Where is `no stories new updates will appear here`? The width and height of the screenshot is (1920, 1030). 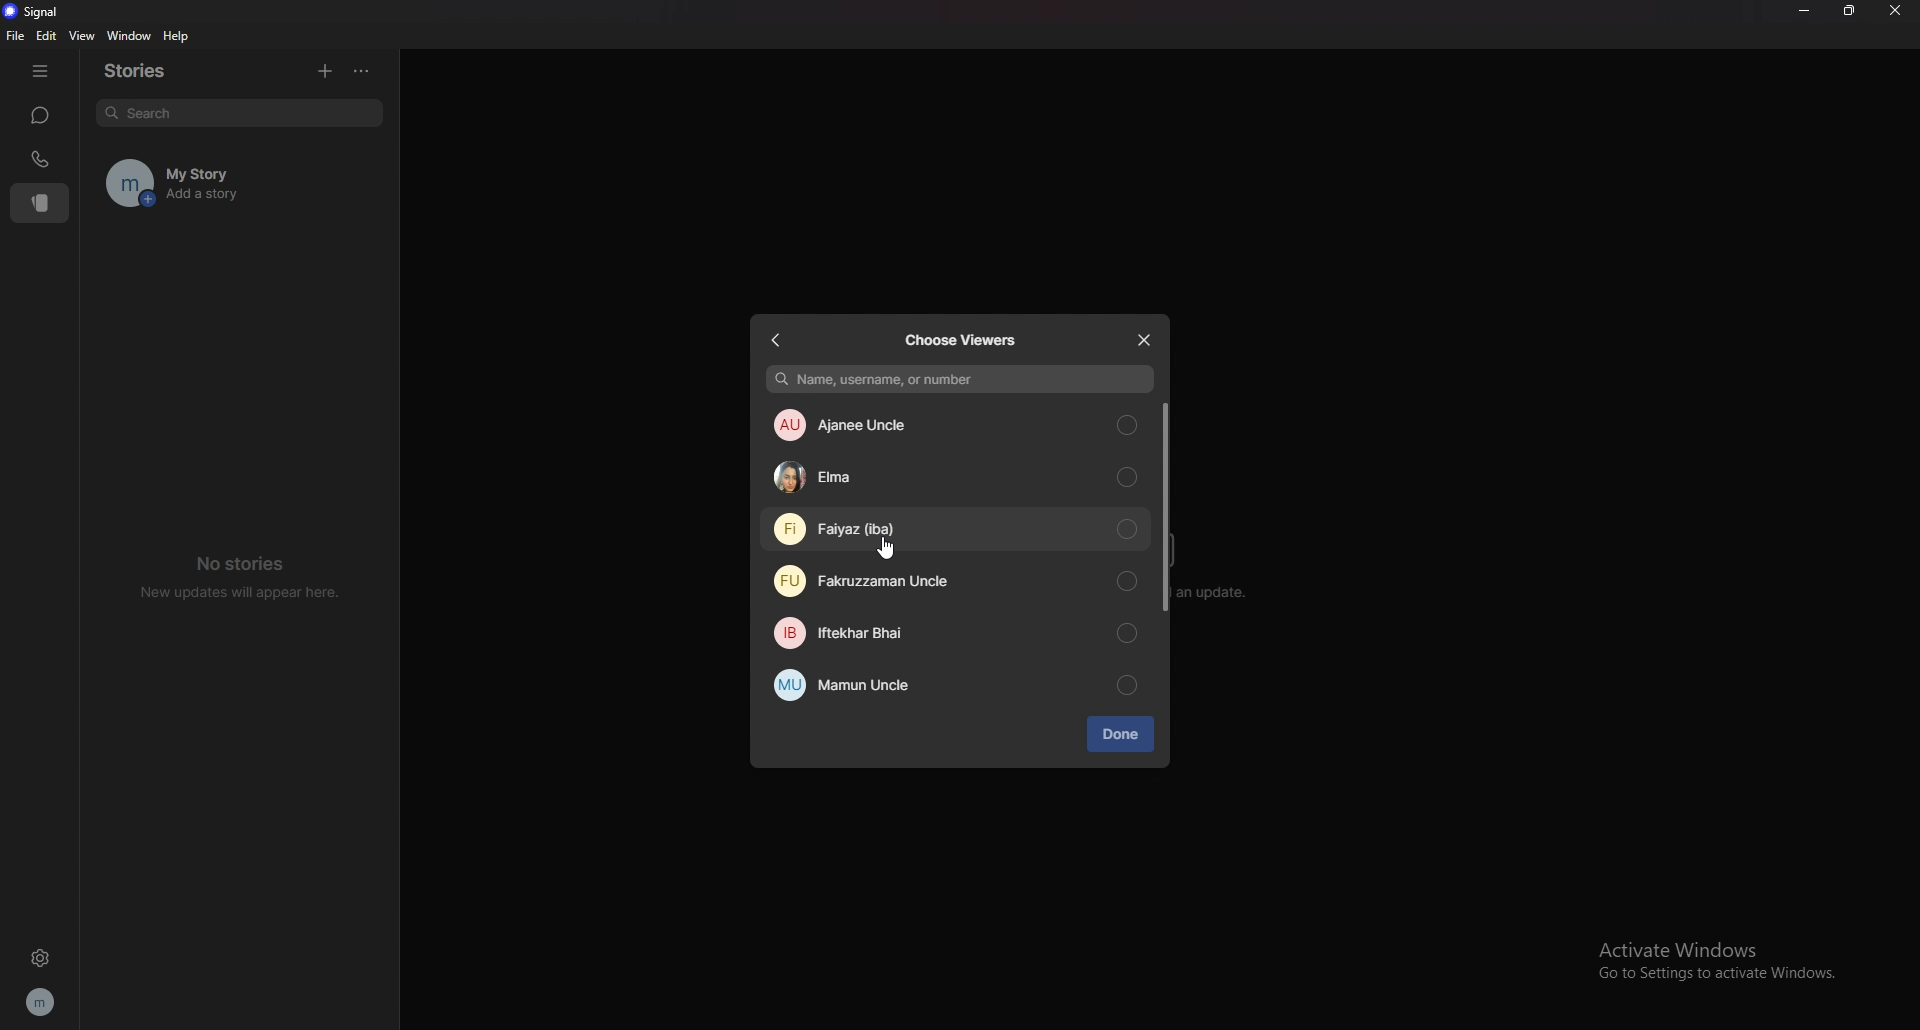
no stories new updates will appear here is located at coordinates (236, 578).